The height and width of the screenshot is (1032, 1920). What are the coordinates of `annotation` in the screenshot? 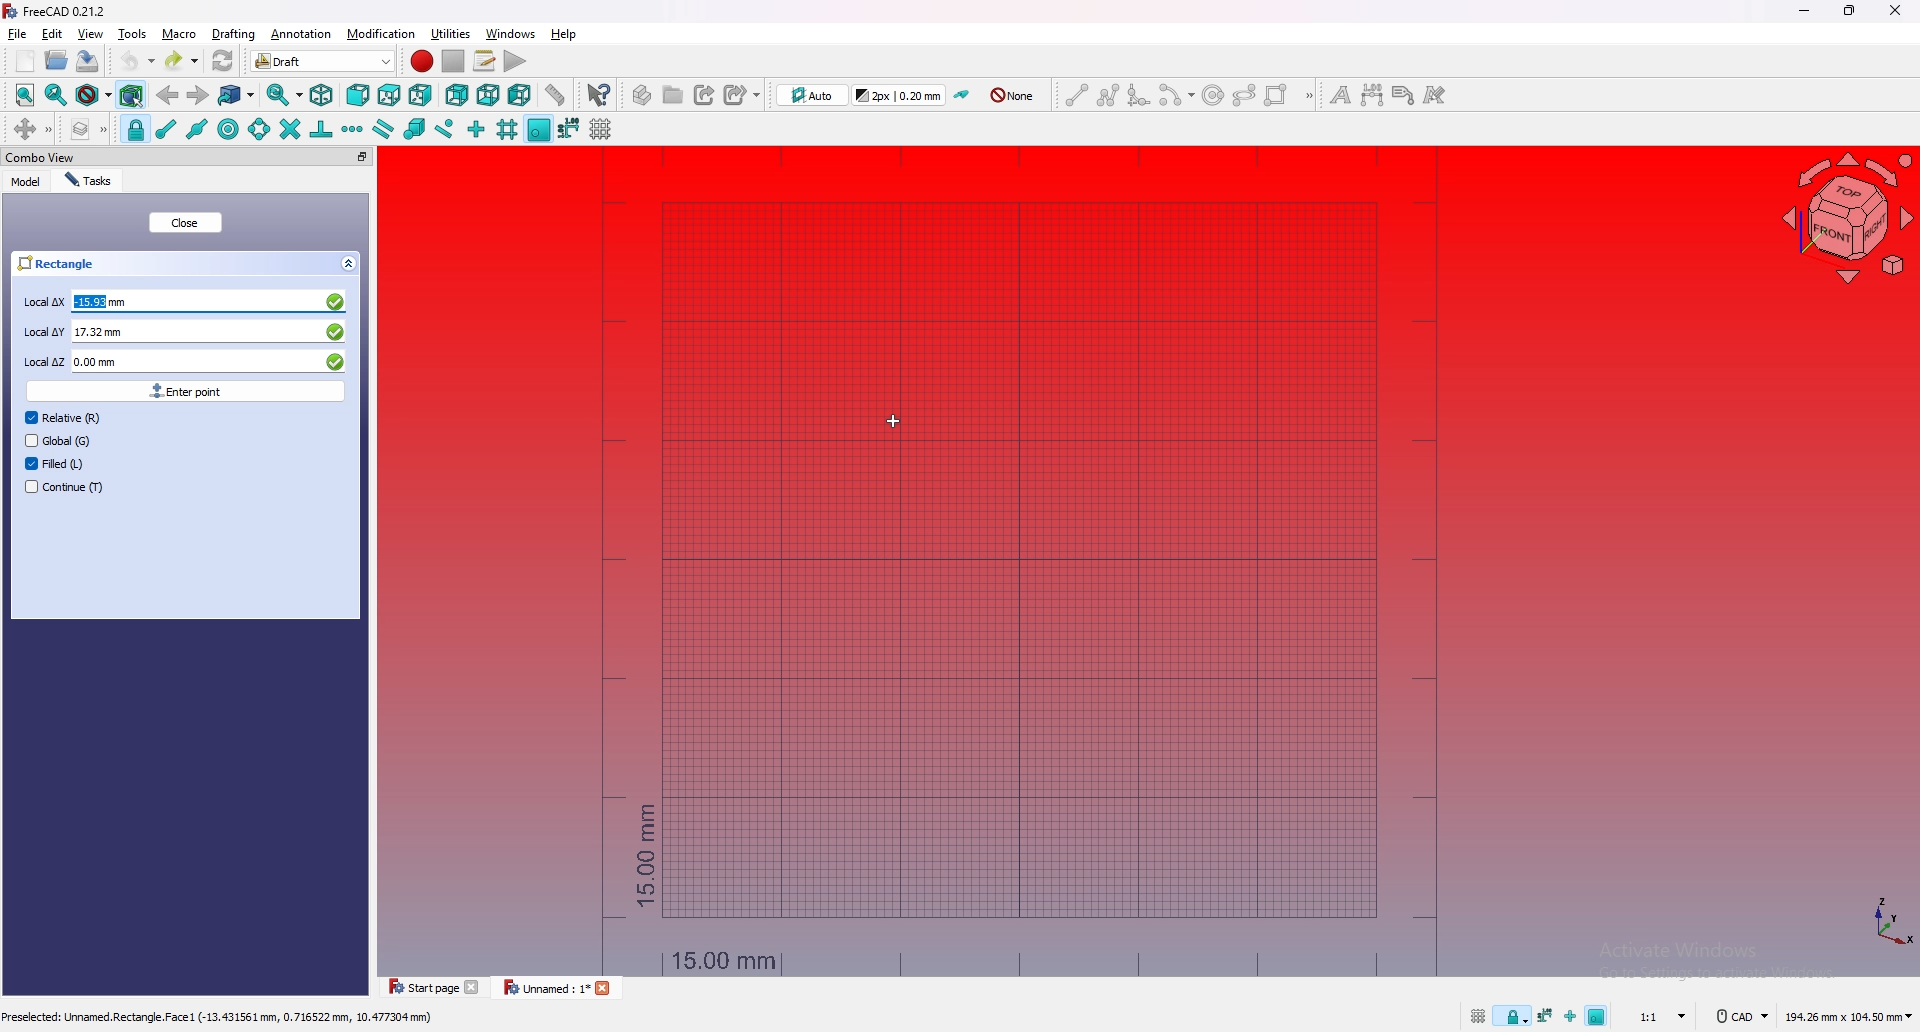 It's located at (302, 34).